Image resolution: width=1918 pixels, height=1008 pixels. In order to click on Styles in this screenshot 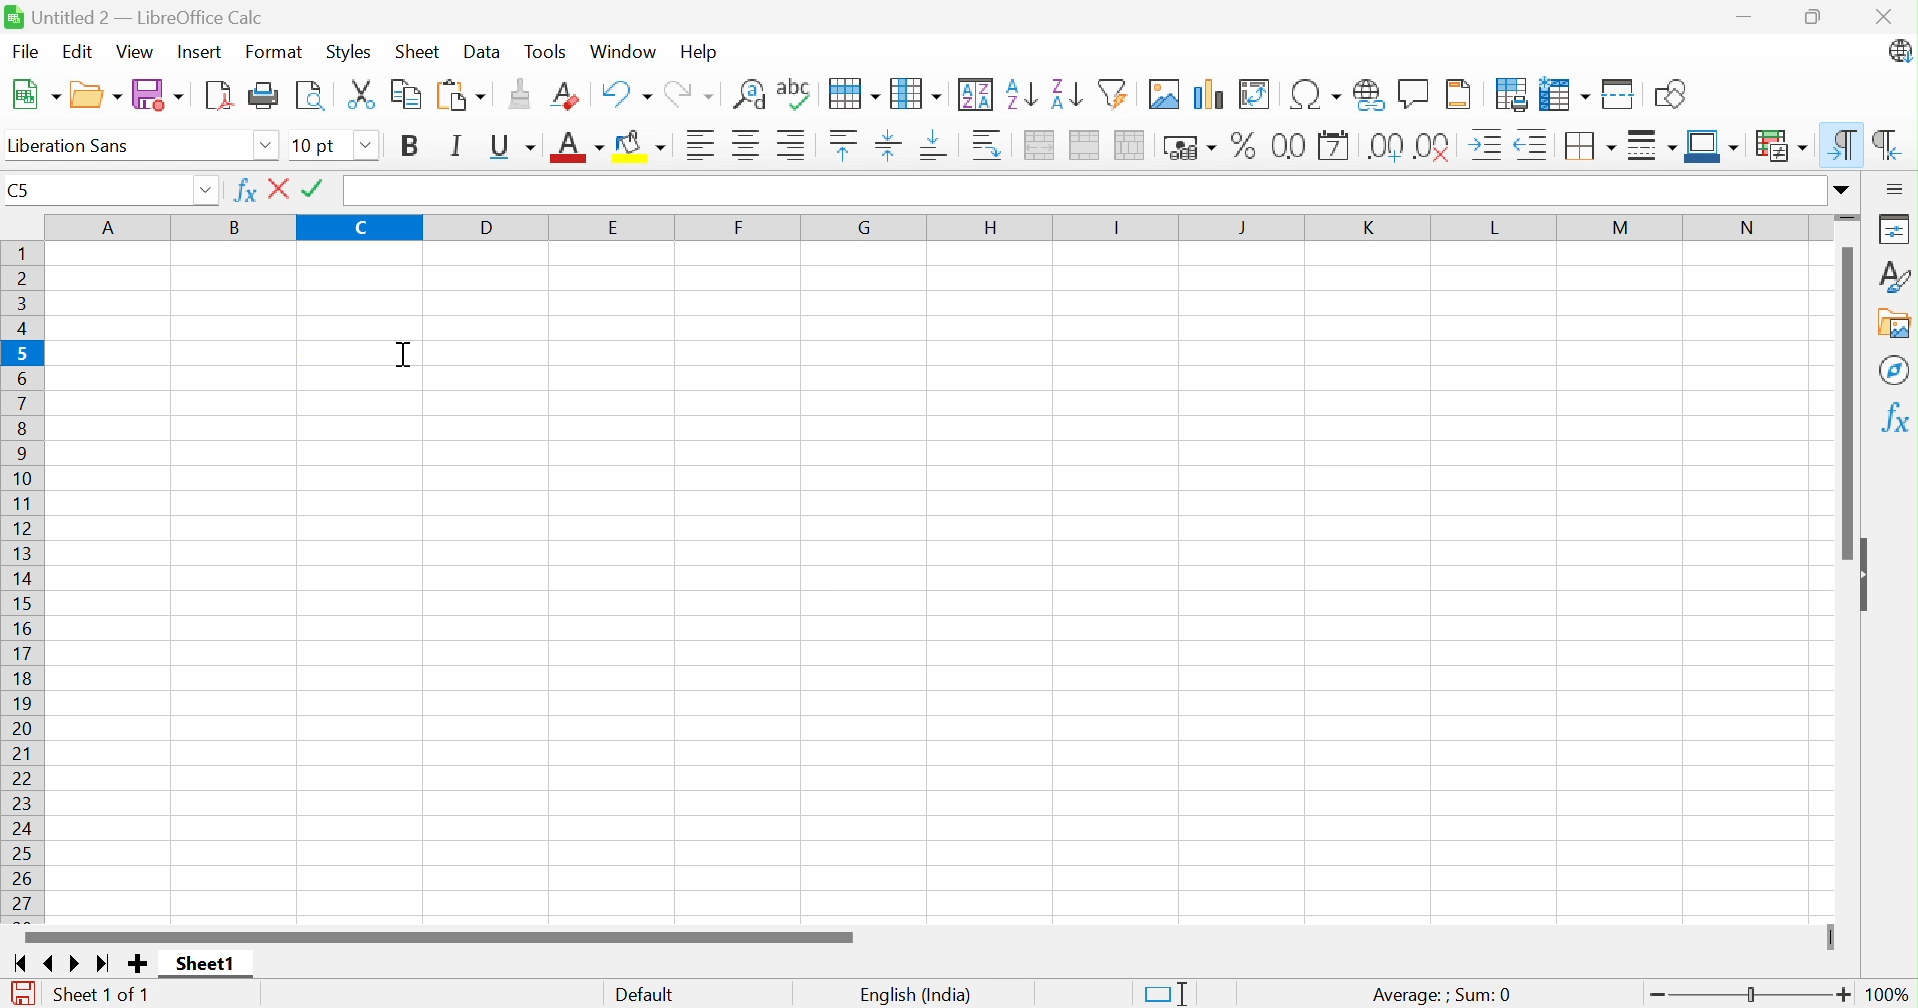, I will do `click(349, 50)`.